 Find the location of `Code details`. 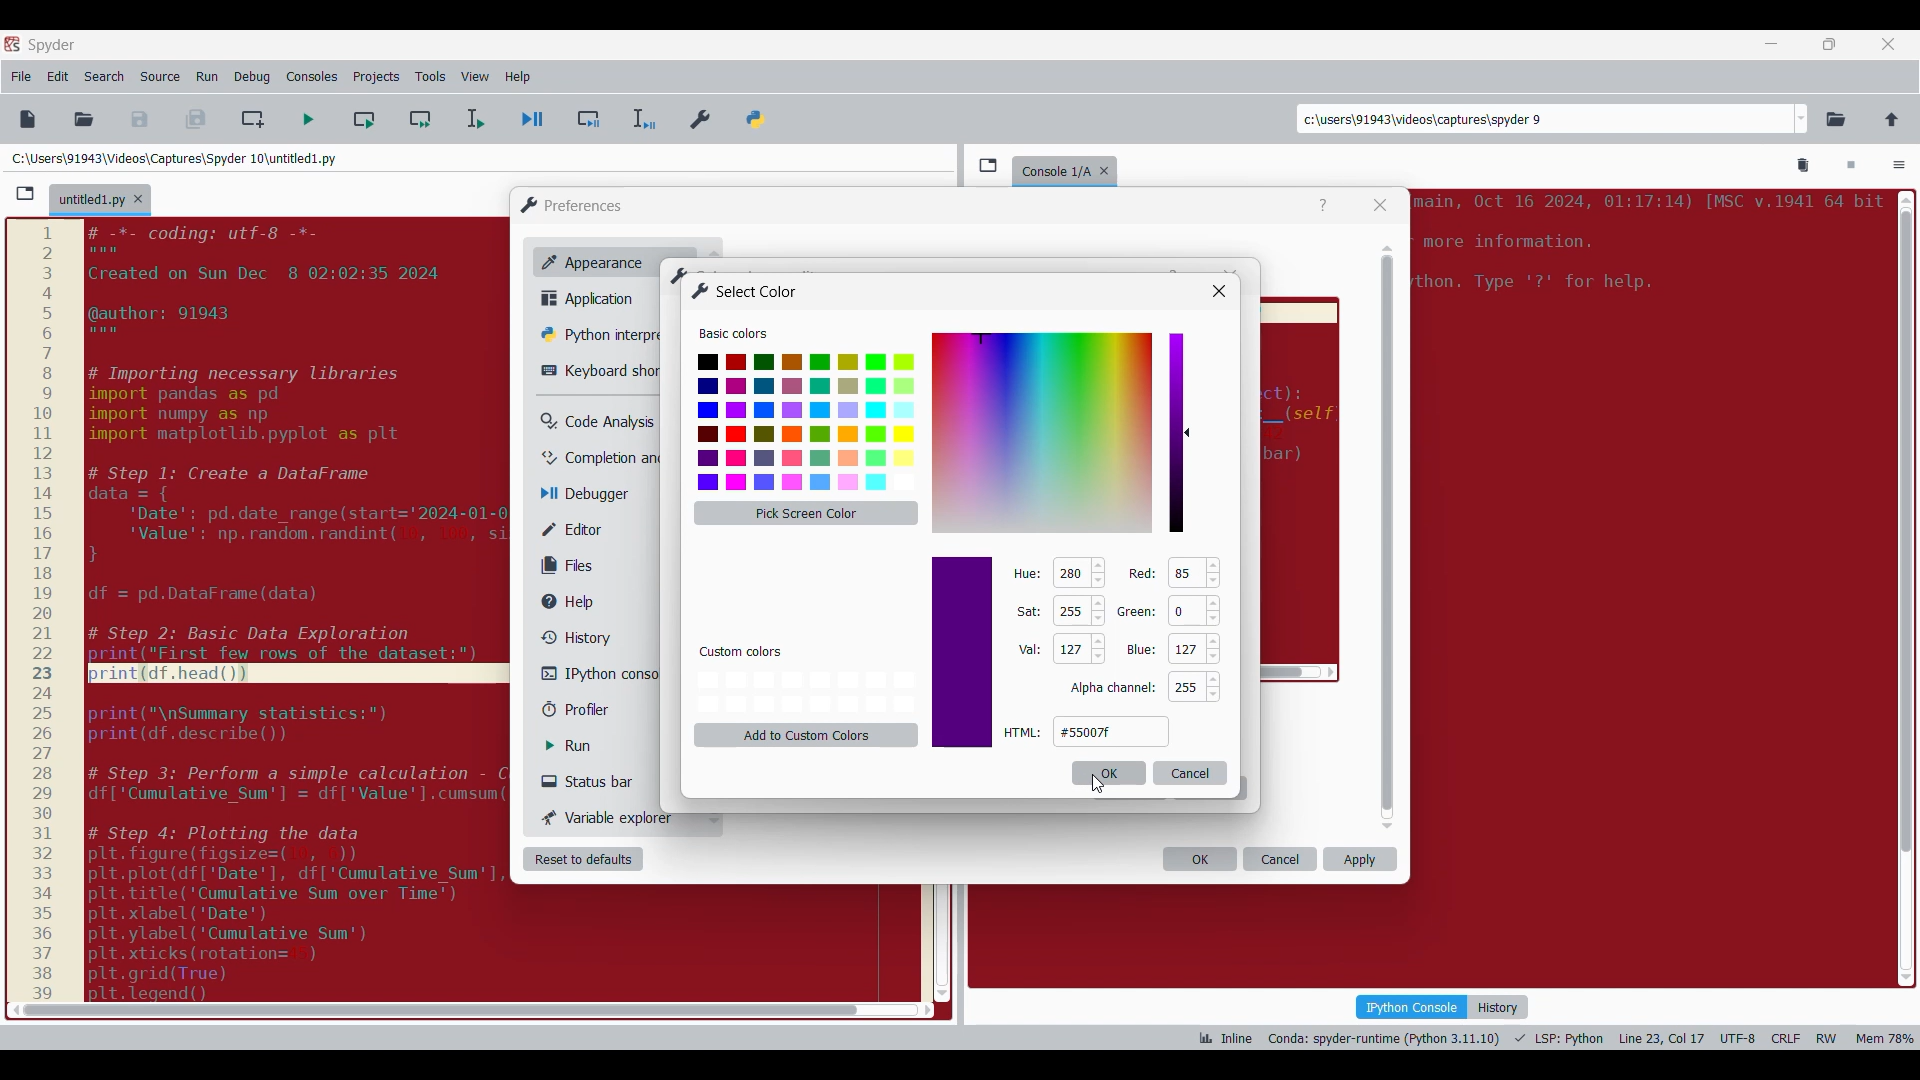

Code details is located at coordinates (1554, 1038).